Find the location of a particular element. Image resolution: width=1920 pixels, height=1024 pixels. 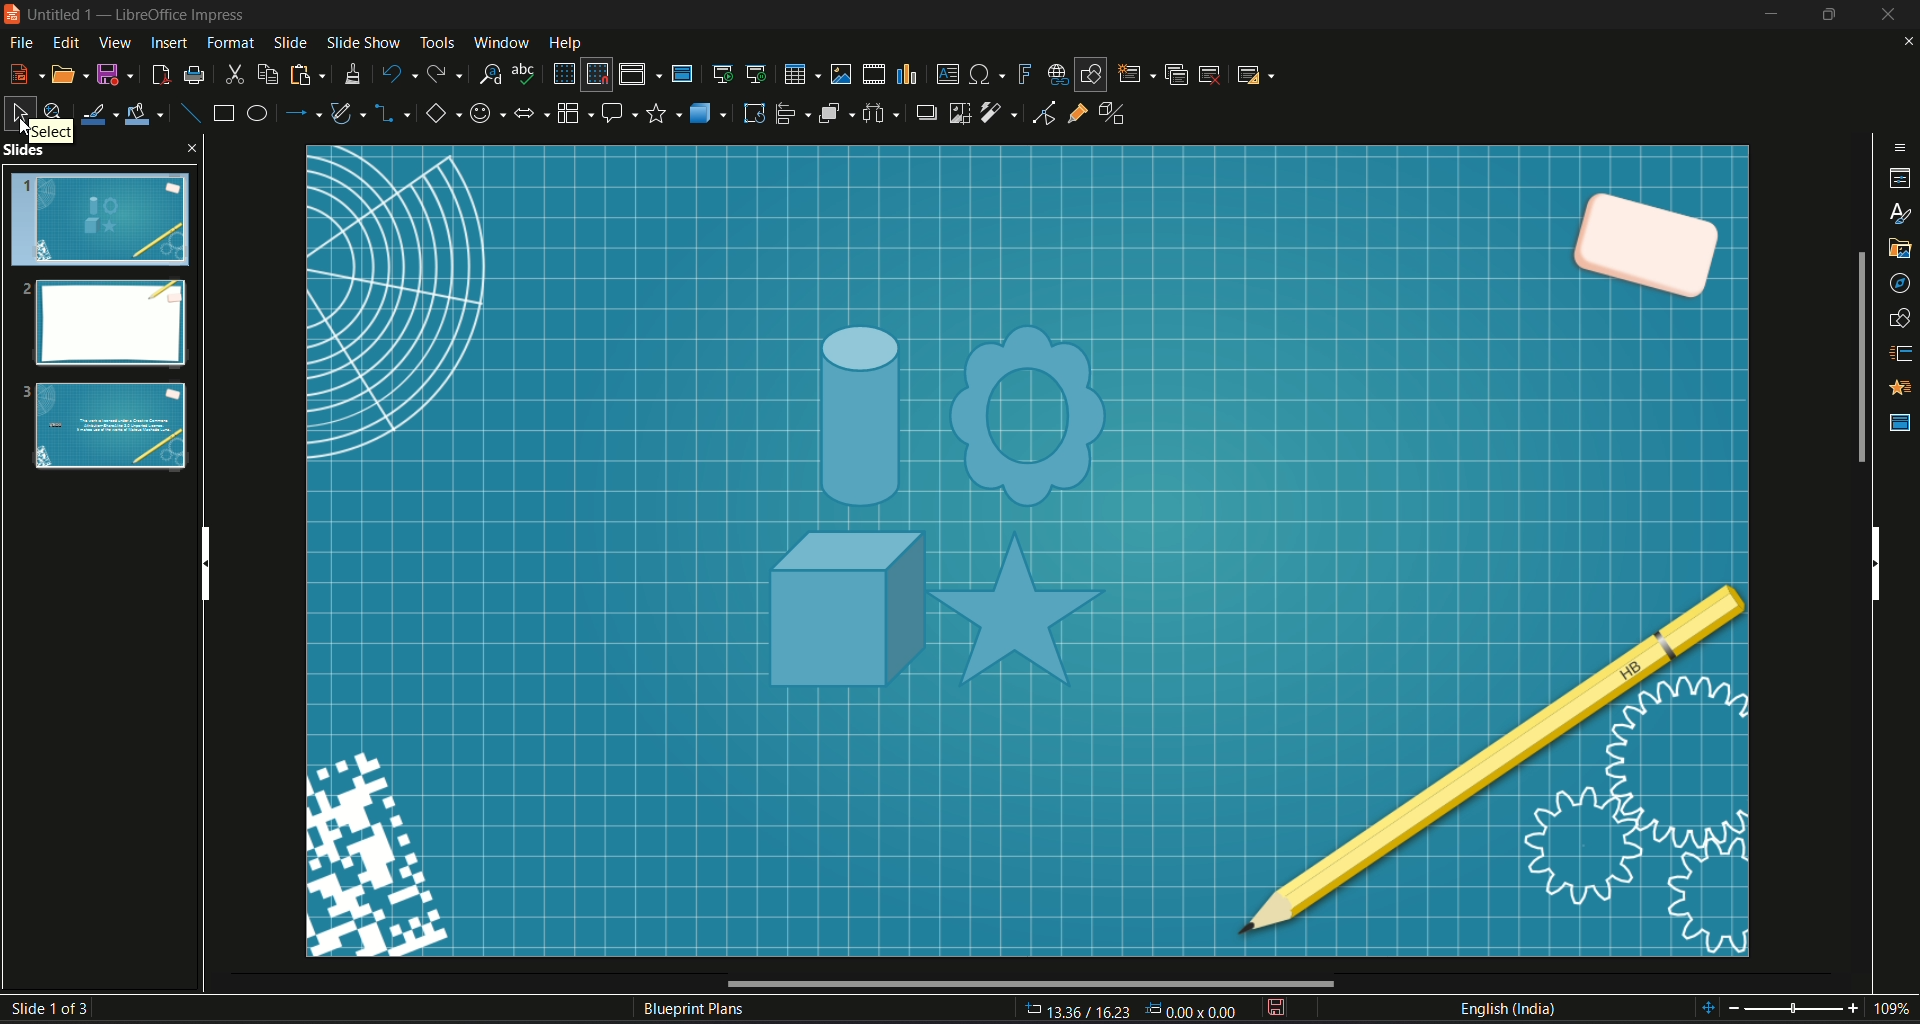

slide is located at coordinates (1023, 555).